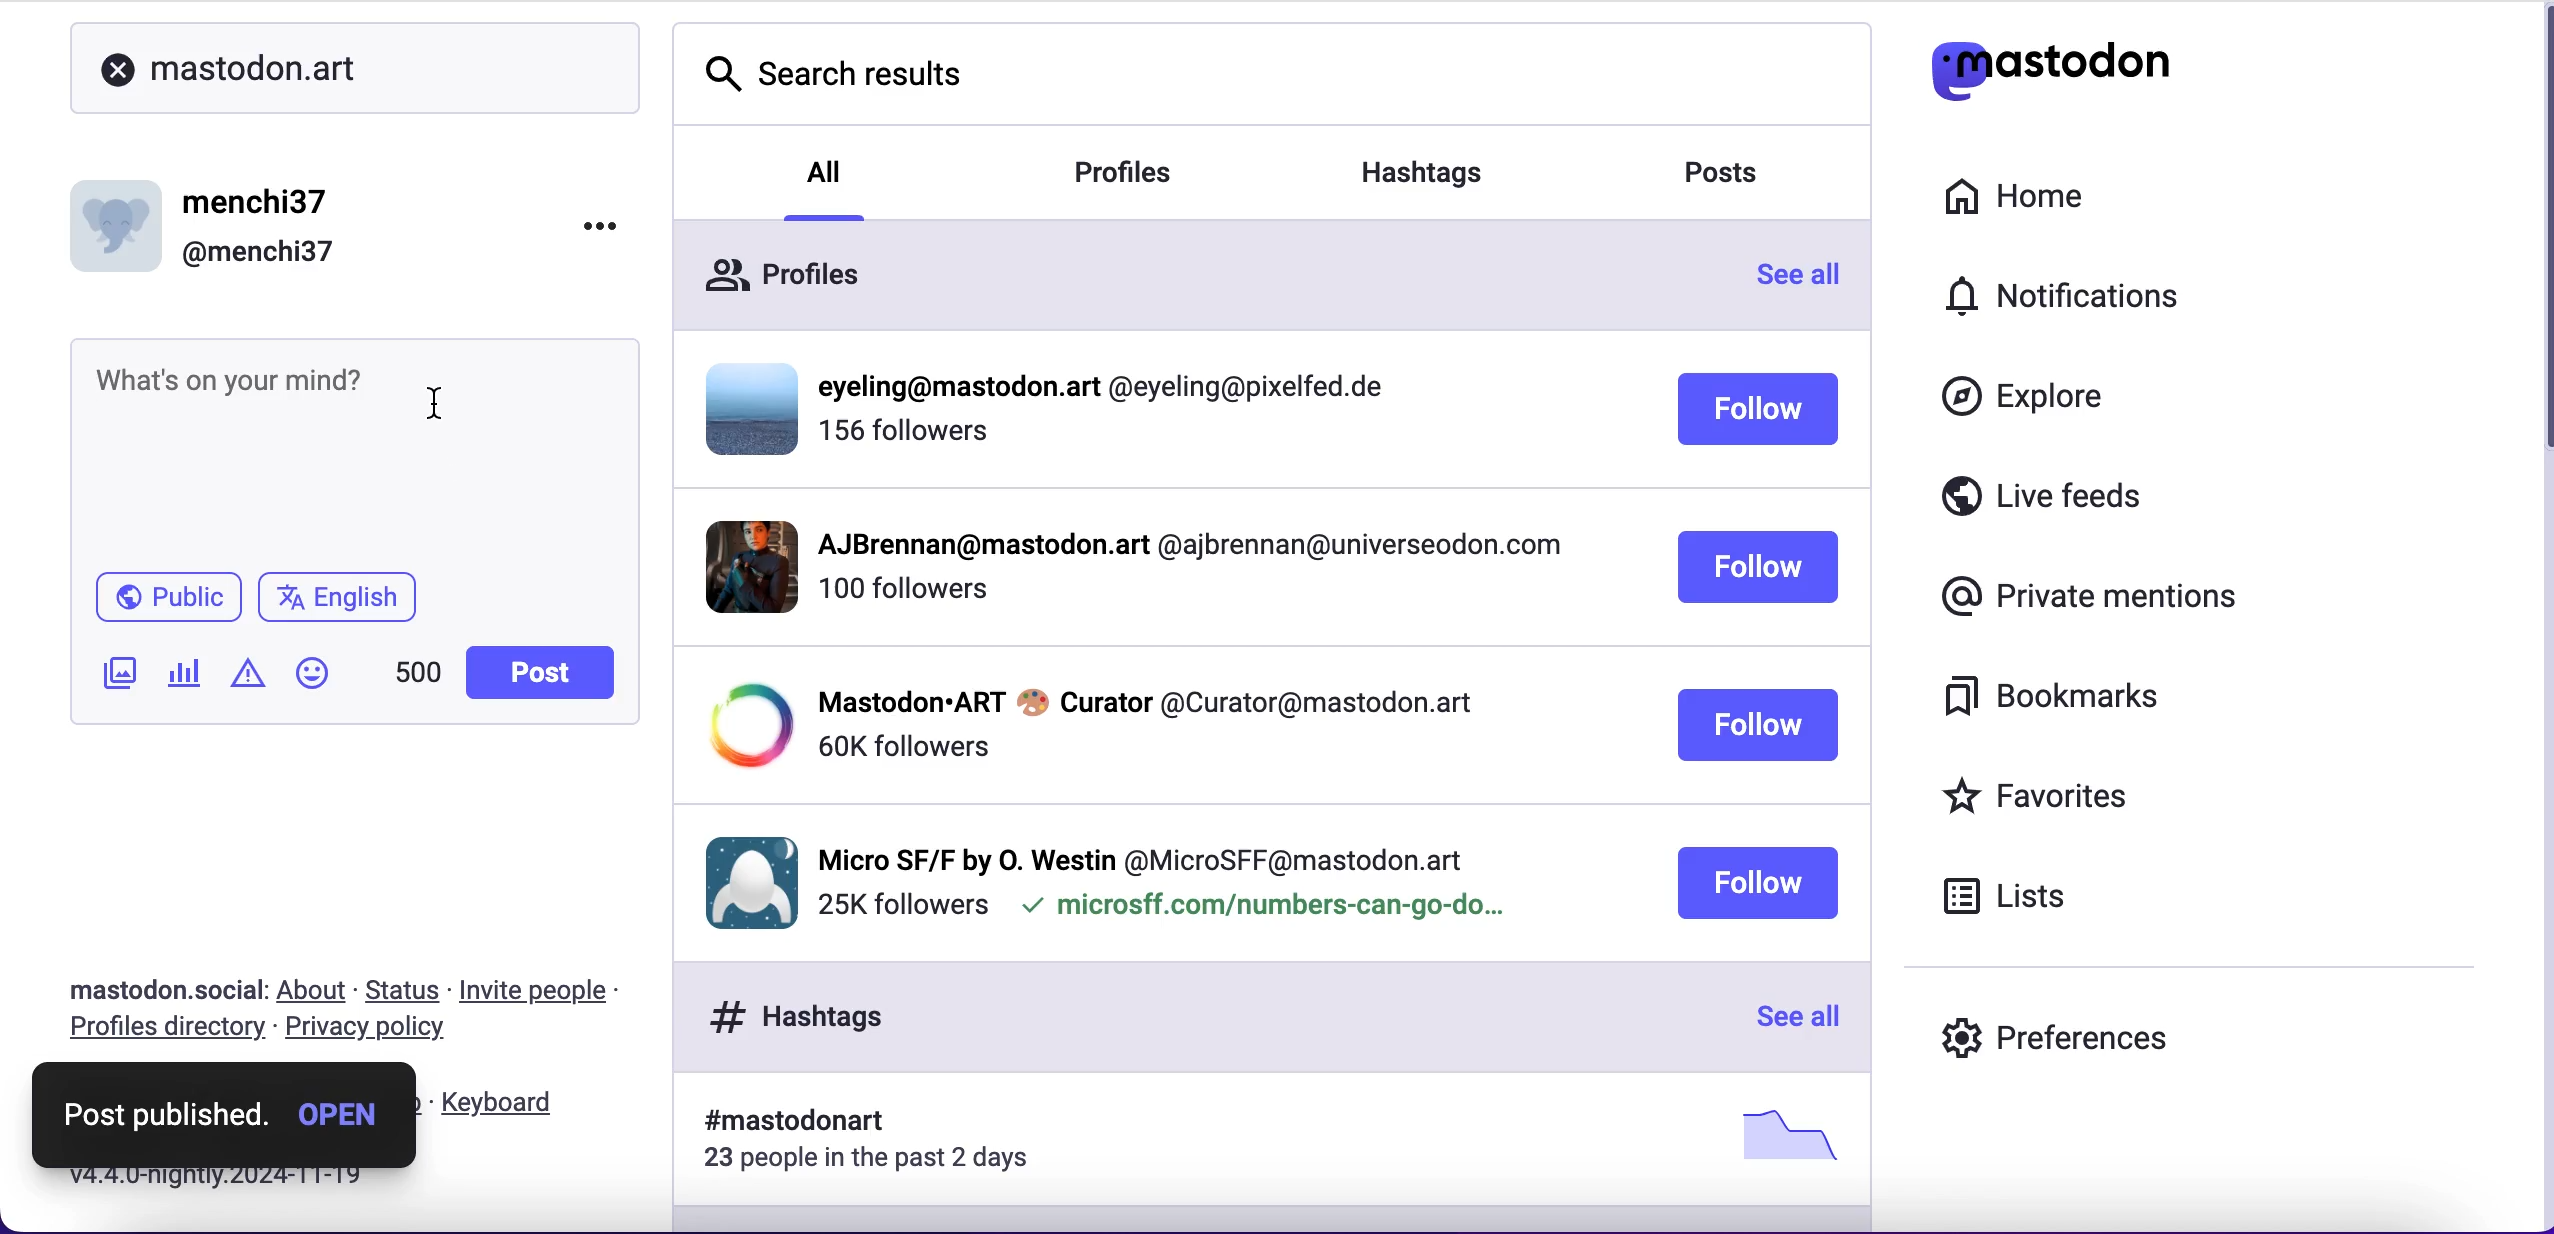  Describe the element at coordinates (2107, 302) in the screenshot. I see `notifications` at that location.